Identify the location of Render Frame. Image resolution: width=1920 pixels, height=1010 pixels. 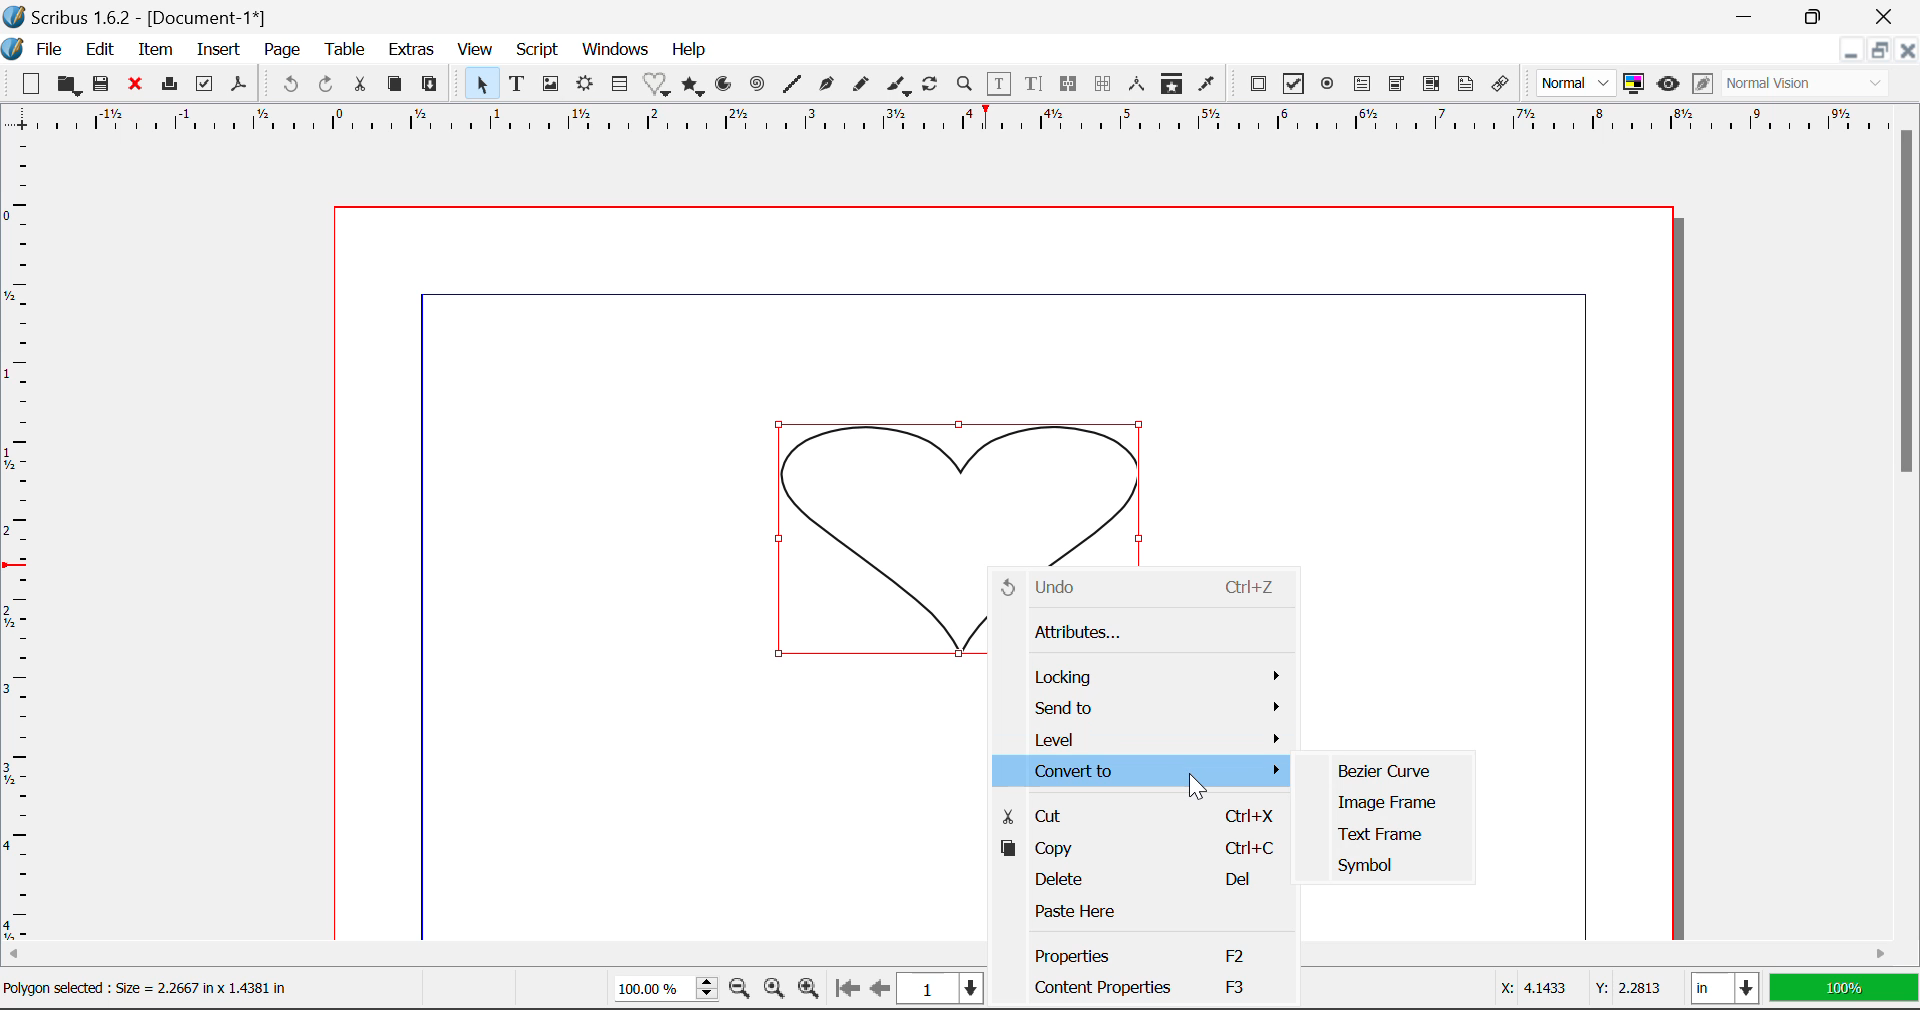
(586, 85).